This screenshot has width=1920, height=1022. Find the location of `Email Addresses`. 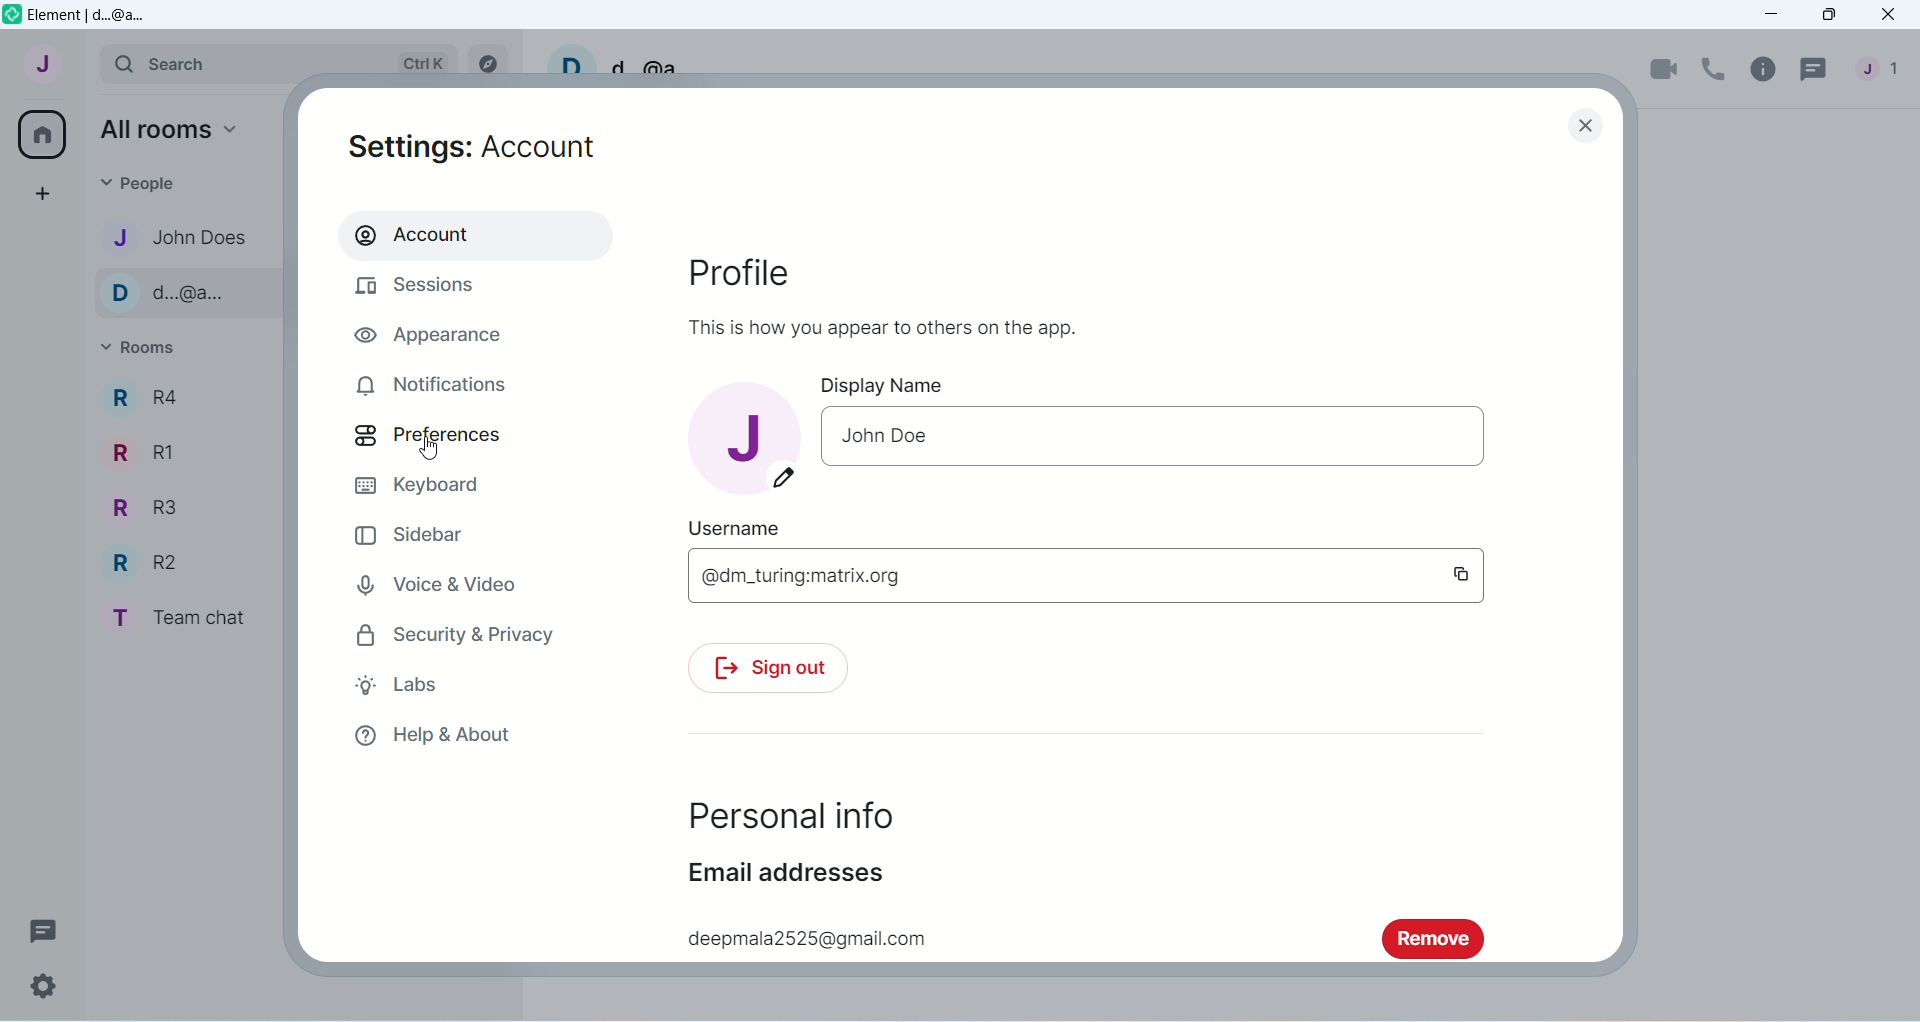

Email Addresses is located at coordinates (785, 870).